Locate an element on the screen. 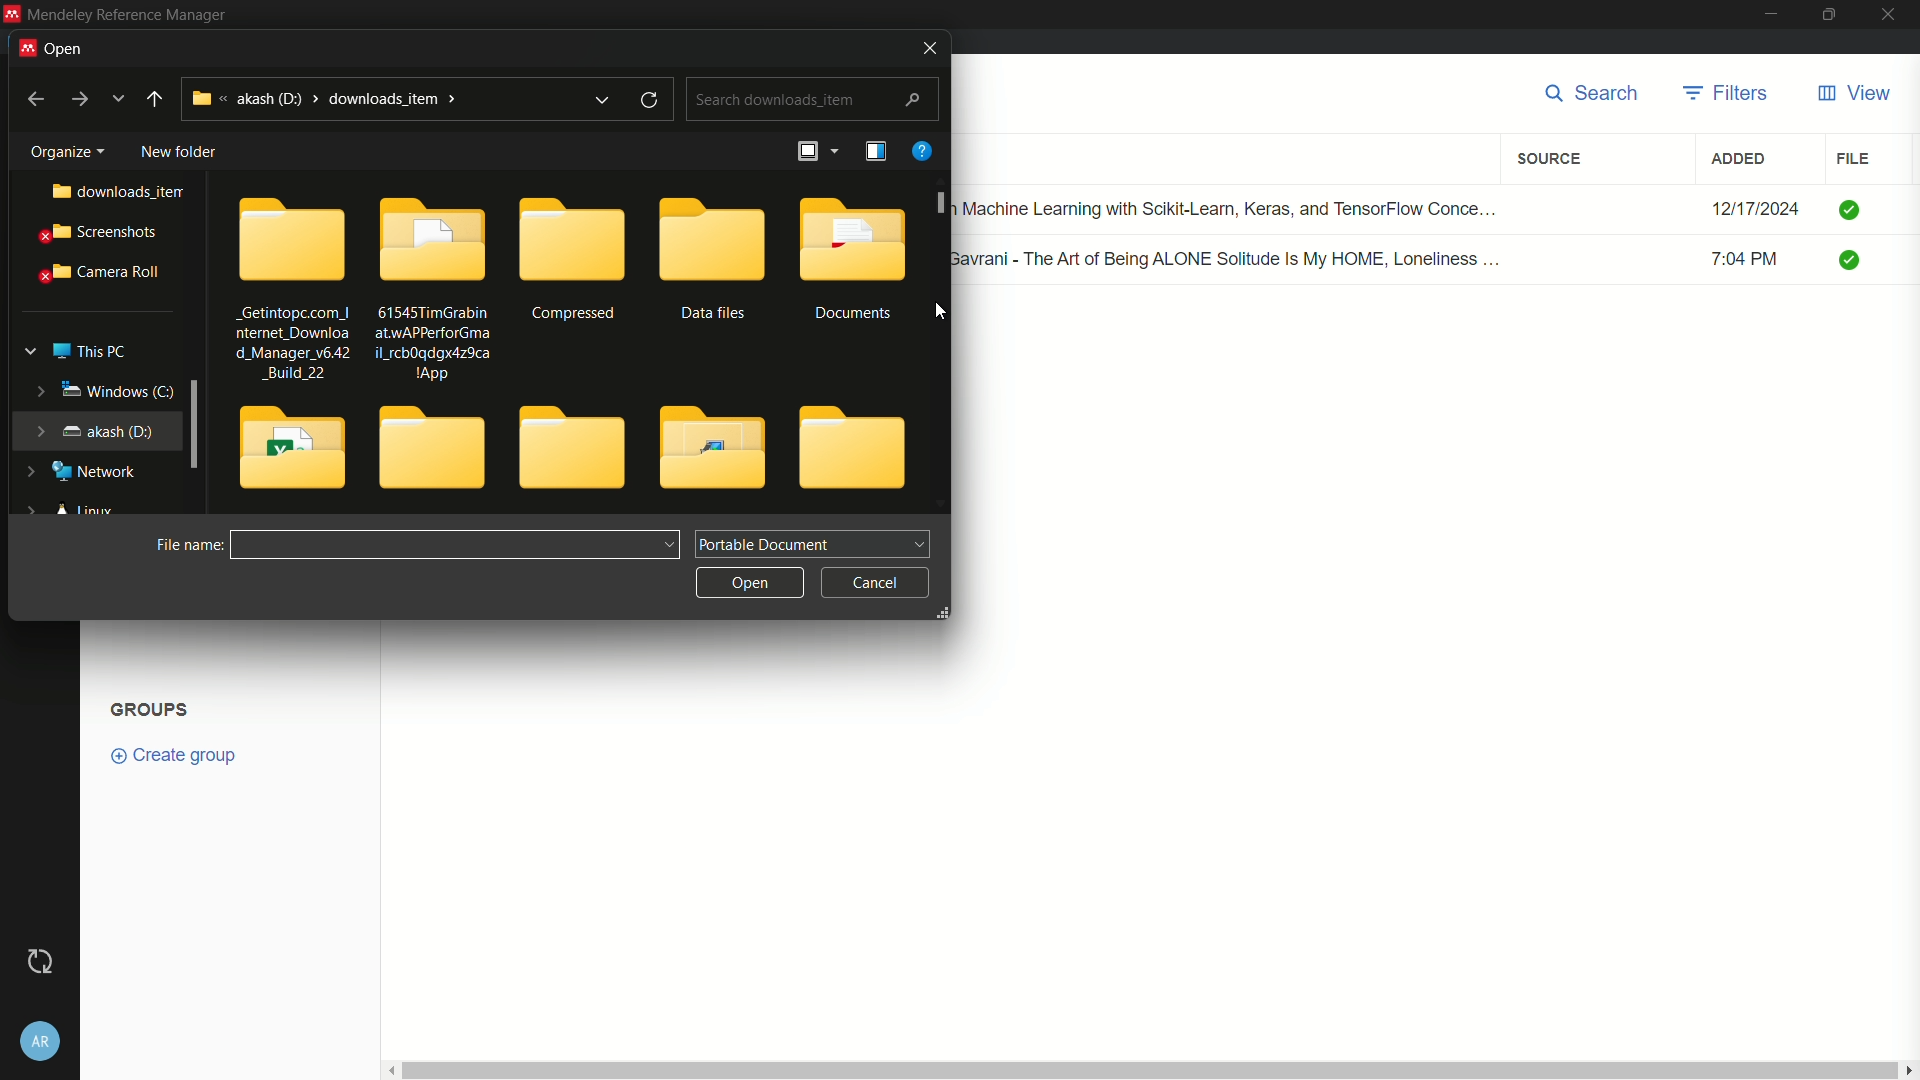  search downloads_item is located at coordinates (810, 100).